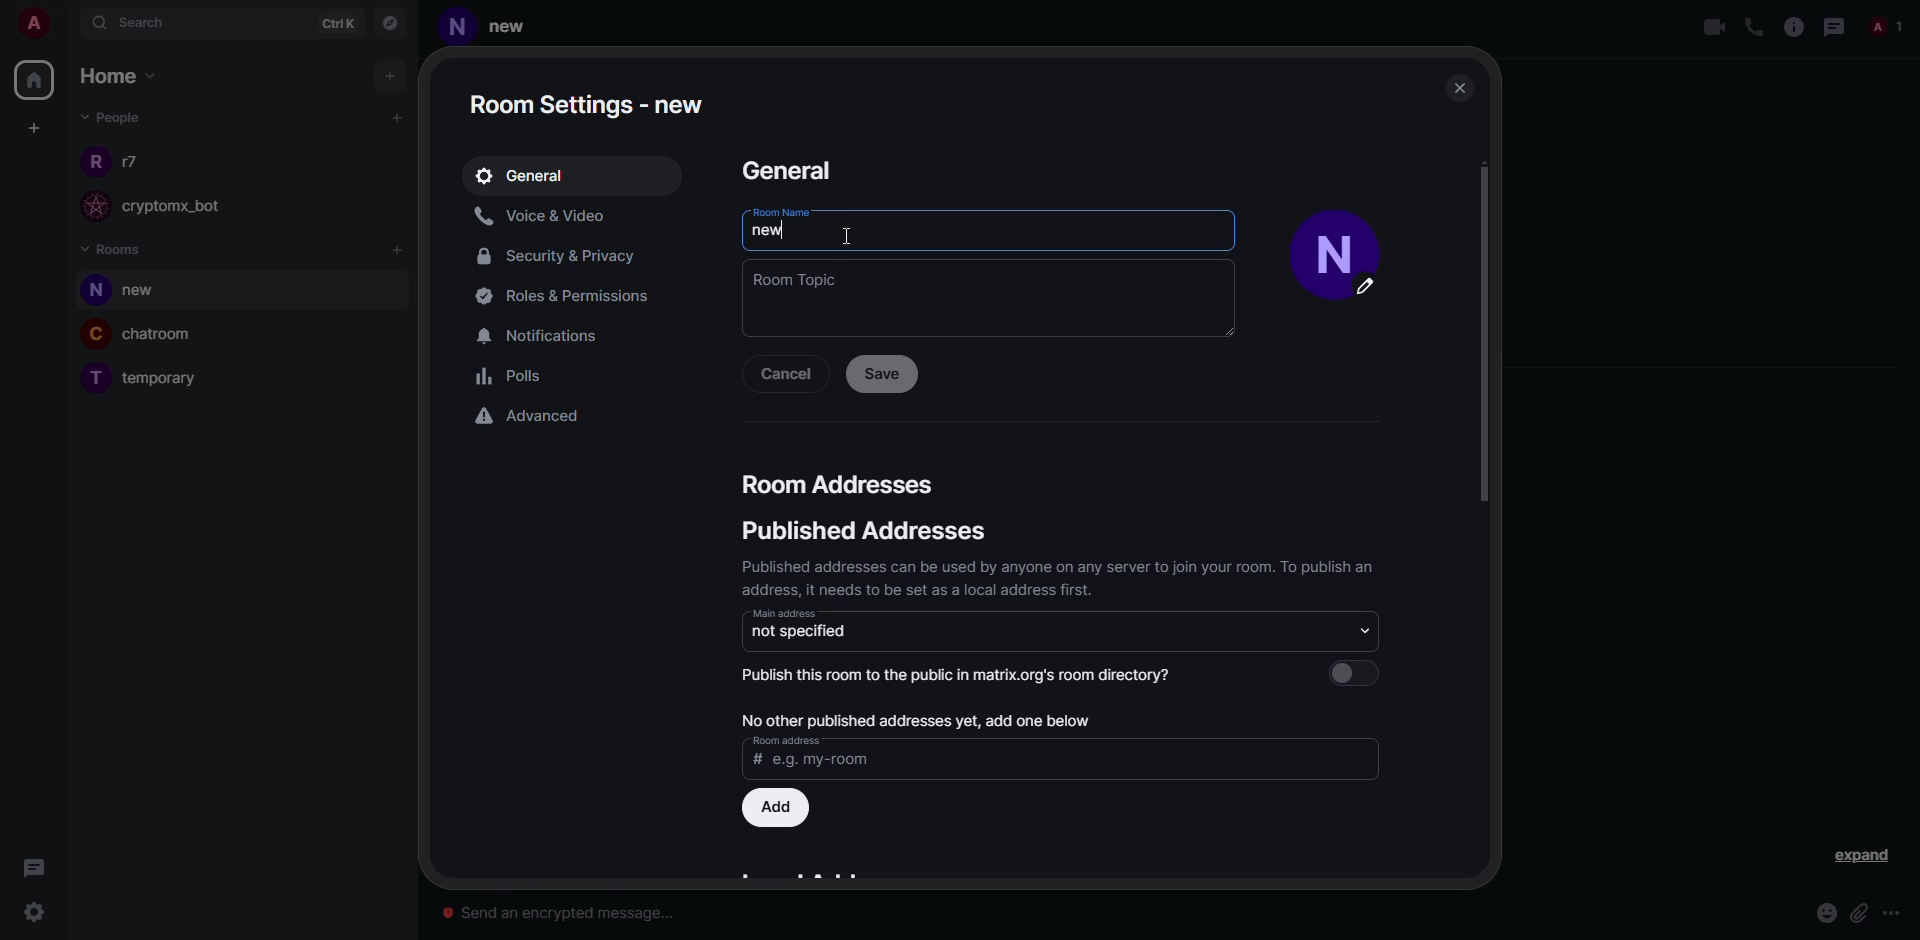 This screenshot has height=940, width=1920. Describe the element at coordinates (1061, 576) in the screenshot. I see `info` at that location.